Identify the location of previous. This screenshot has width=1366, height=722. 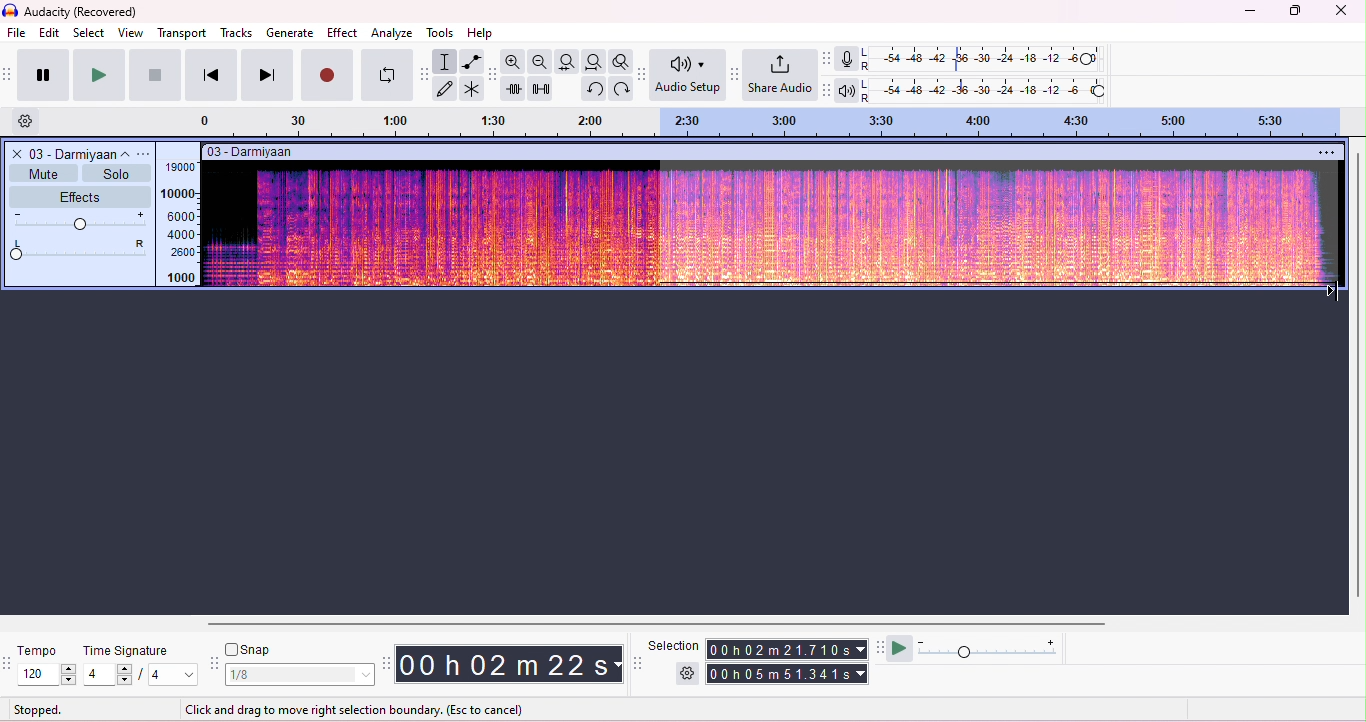
(210, 75).